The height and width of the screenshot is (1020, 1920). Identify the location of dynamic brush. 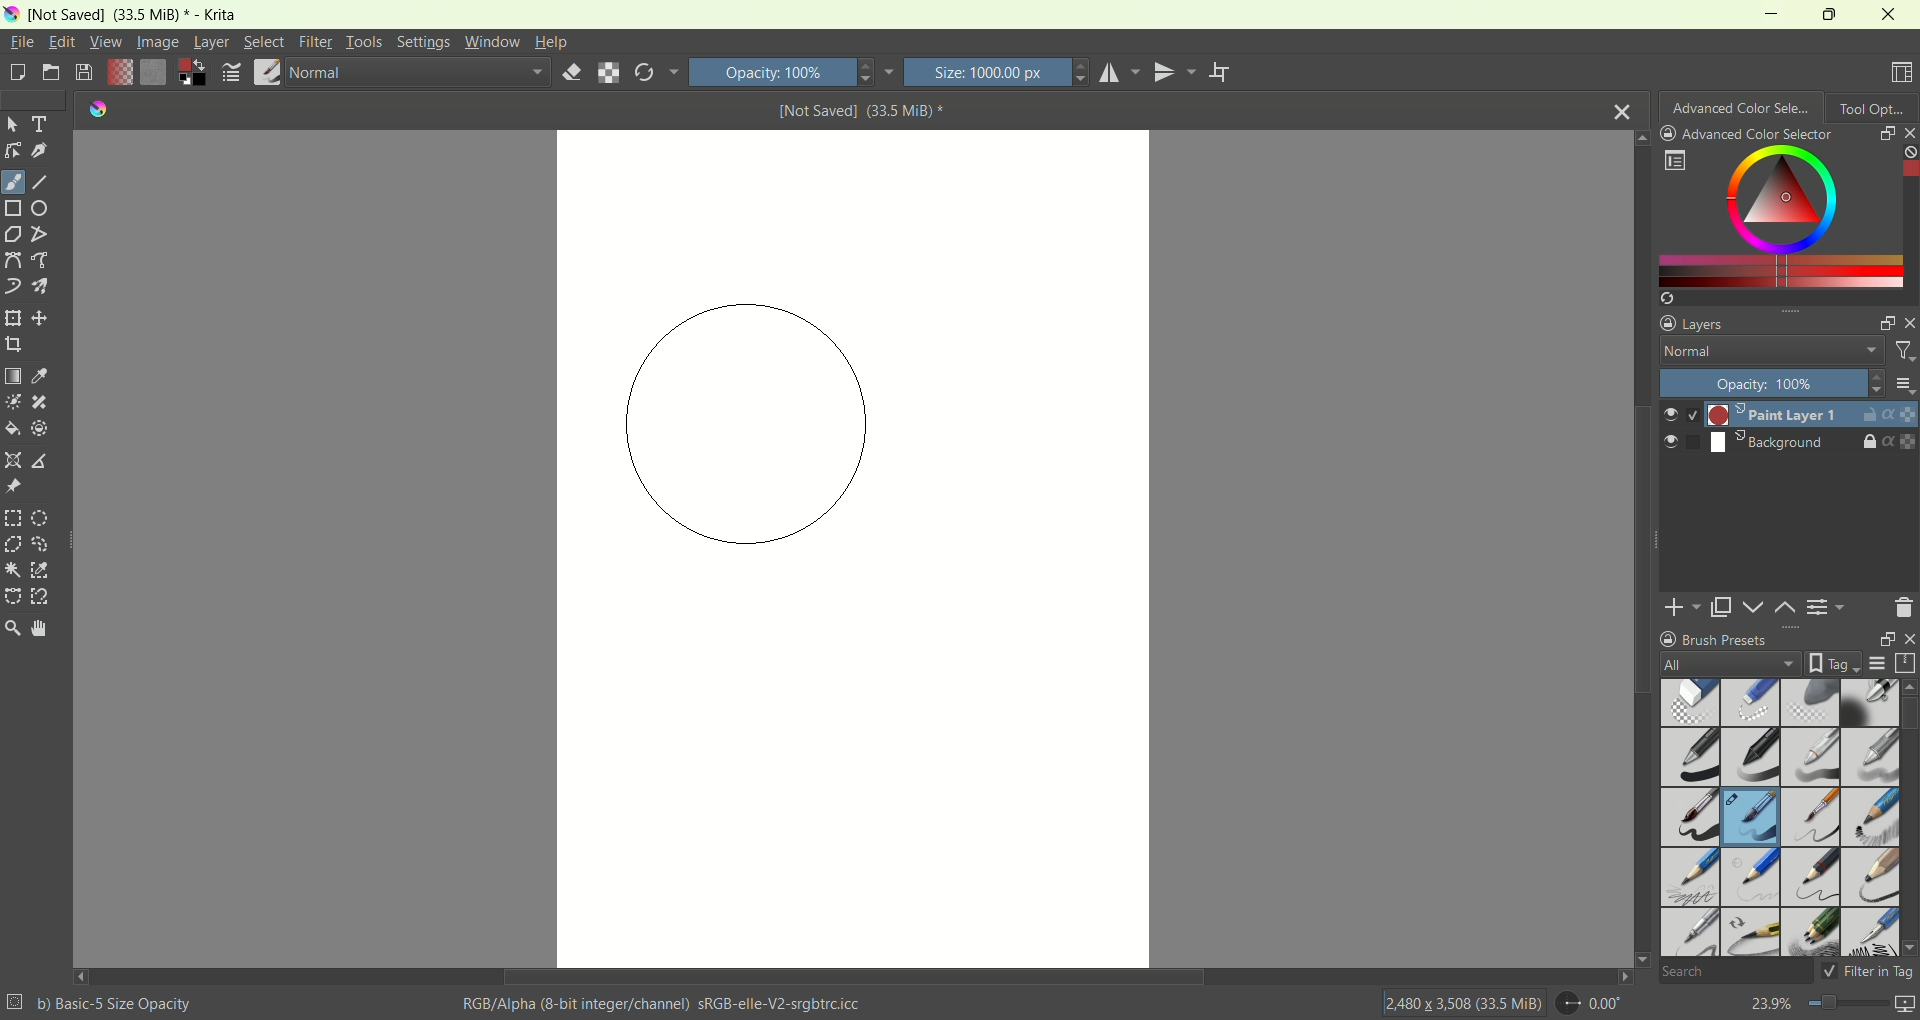
(13, 286).